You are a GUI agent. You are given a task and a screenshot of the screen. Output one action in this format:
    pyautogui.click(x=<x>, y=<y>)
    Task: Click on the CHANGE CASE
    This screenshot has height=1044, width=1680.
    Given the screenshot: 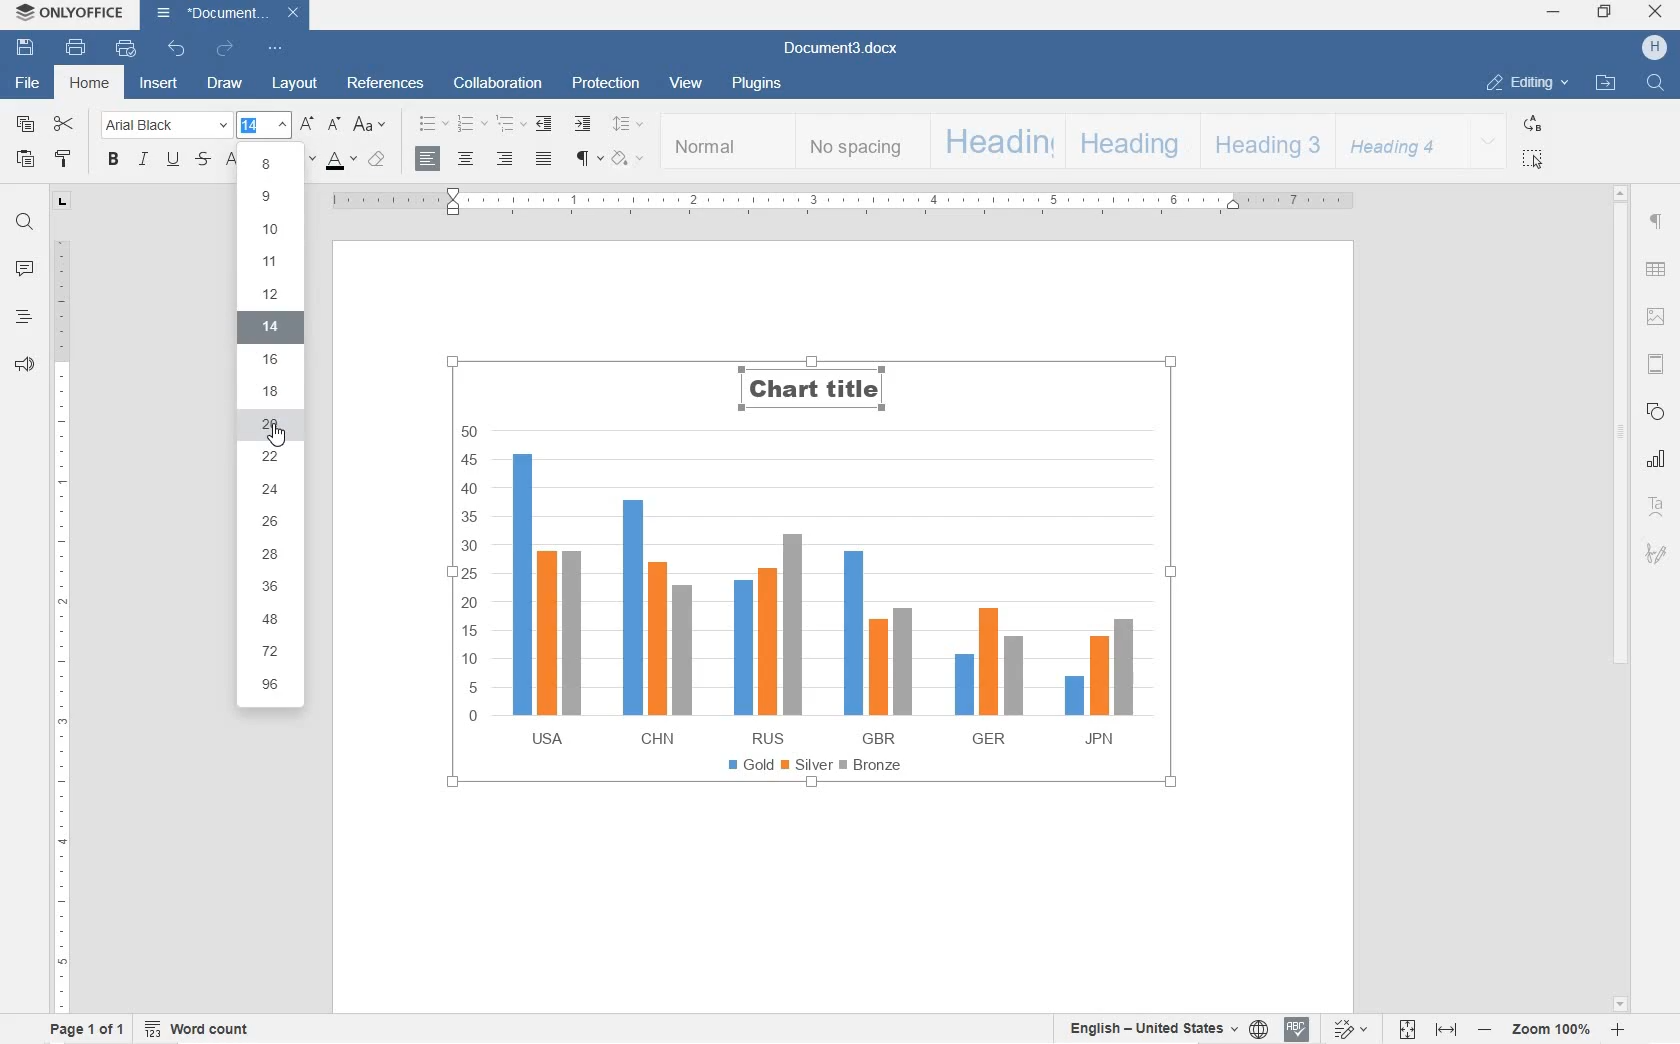 What is the action you would take?
    pyautogui.click(x=370, y=124)
    